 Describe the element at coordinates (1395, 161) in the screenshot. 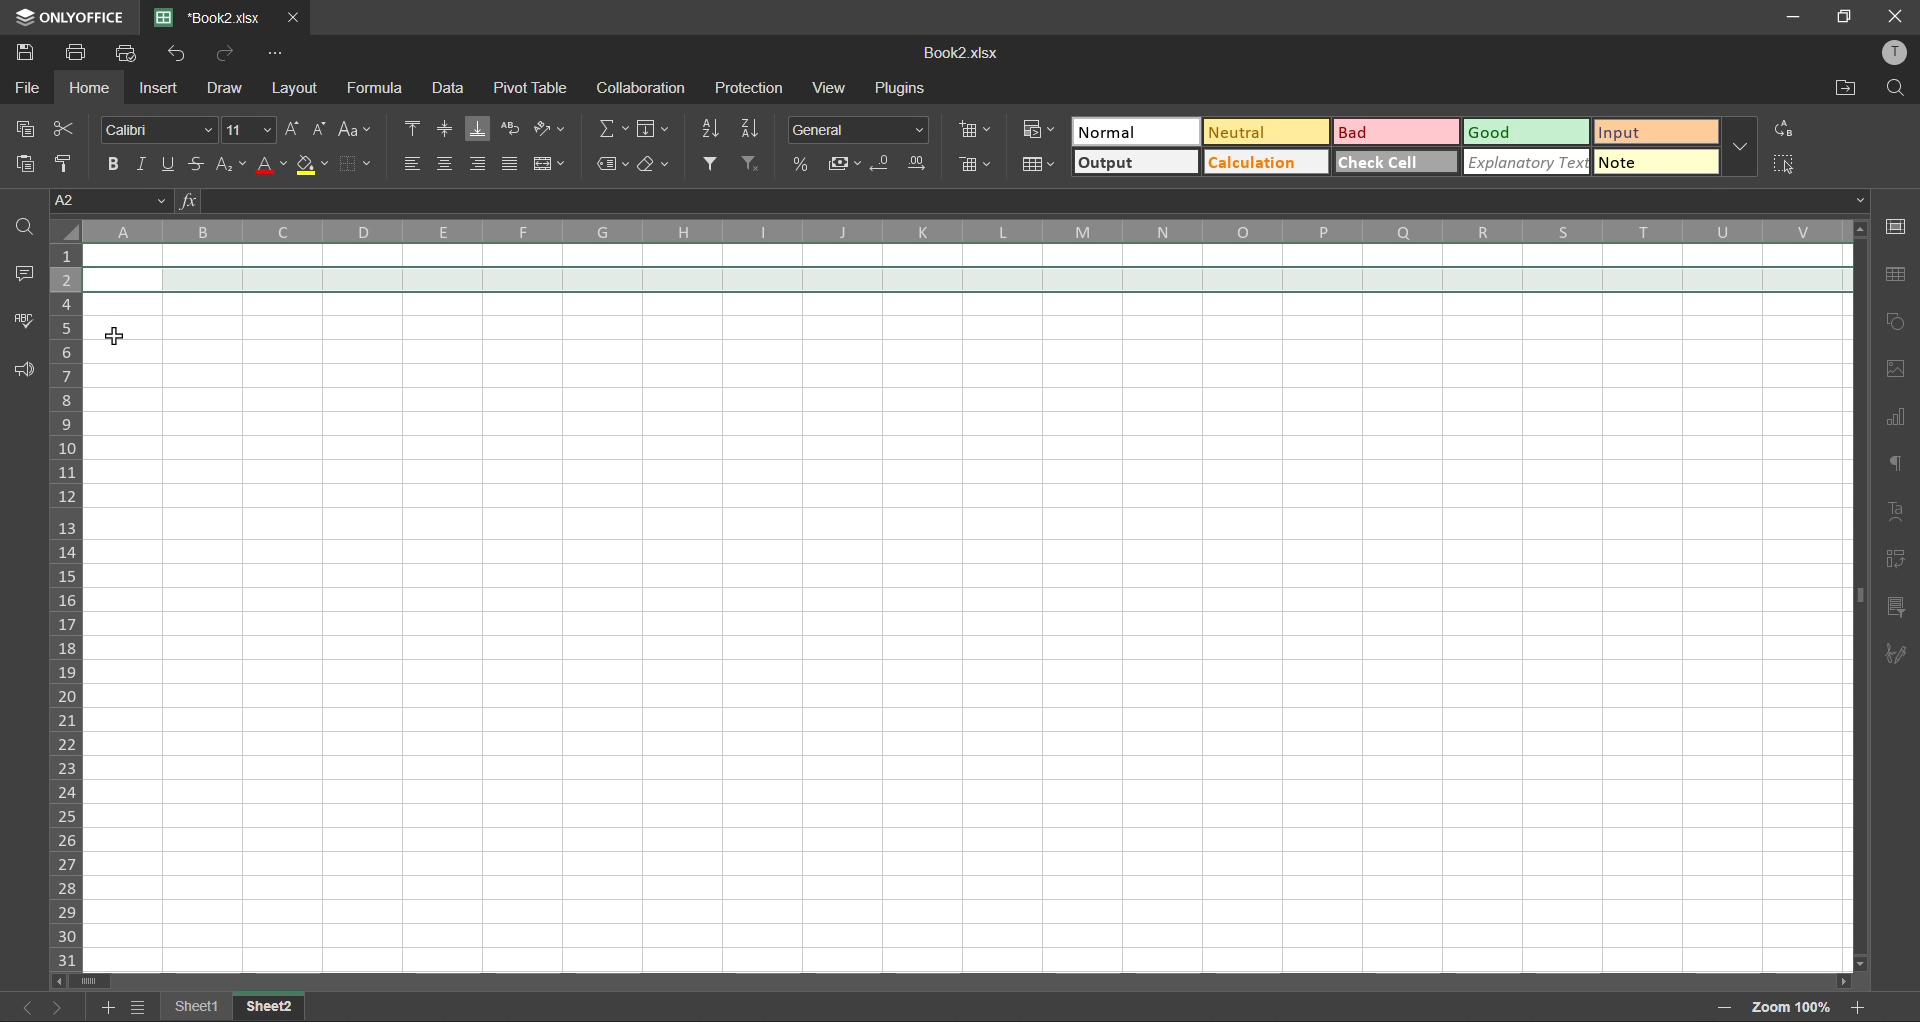

I see `check cell` at that location.